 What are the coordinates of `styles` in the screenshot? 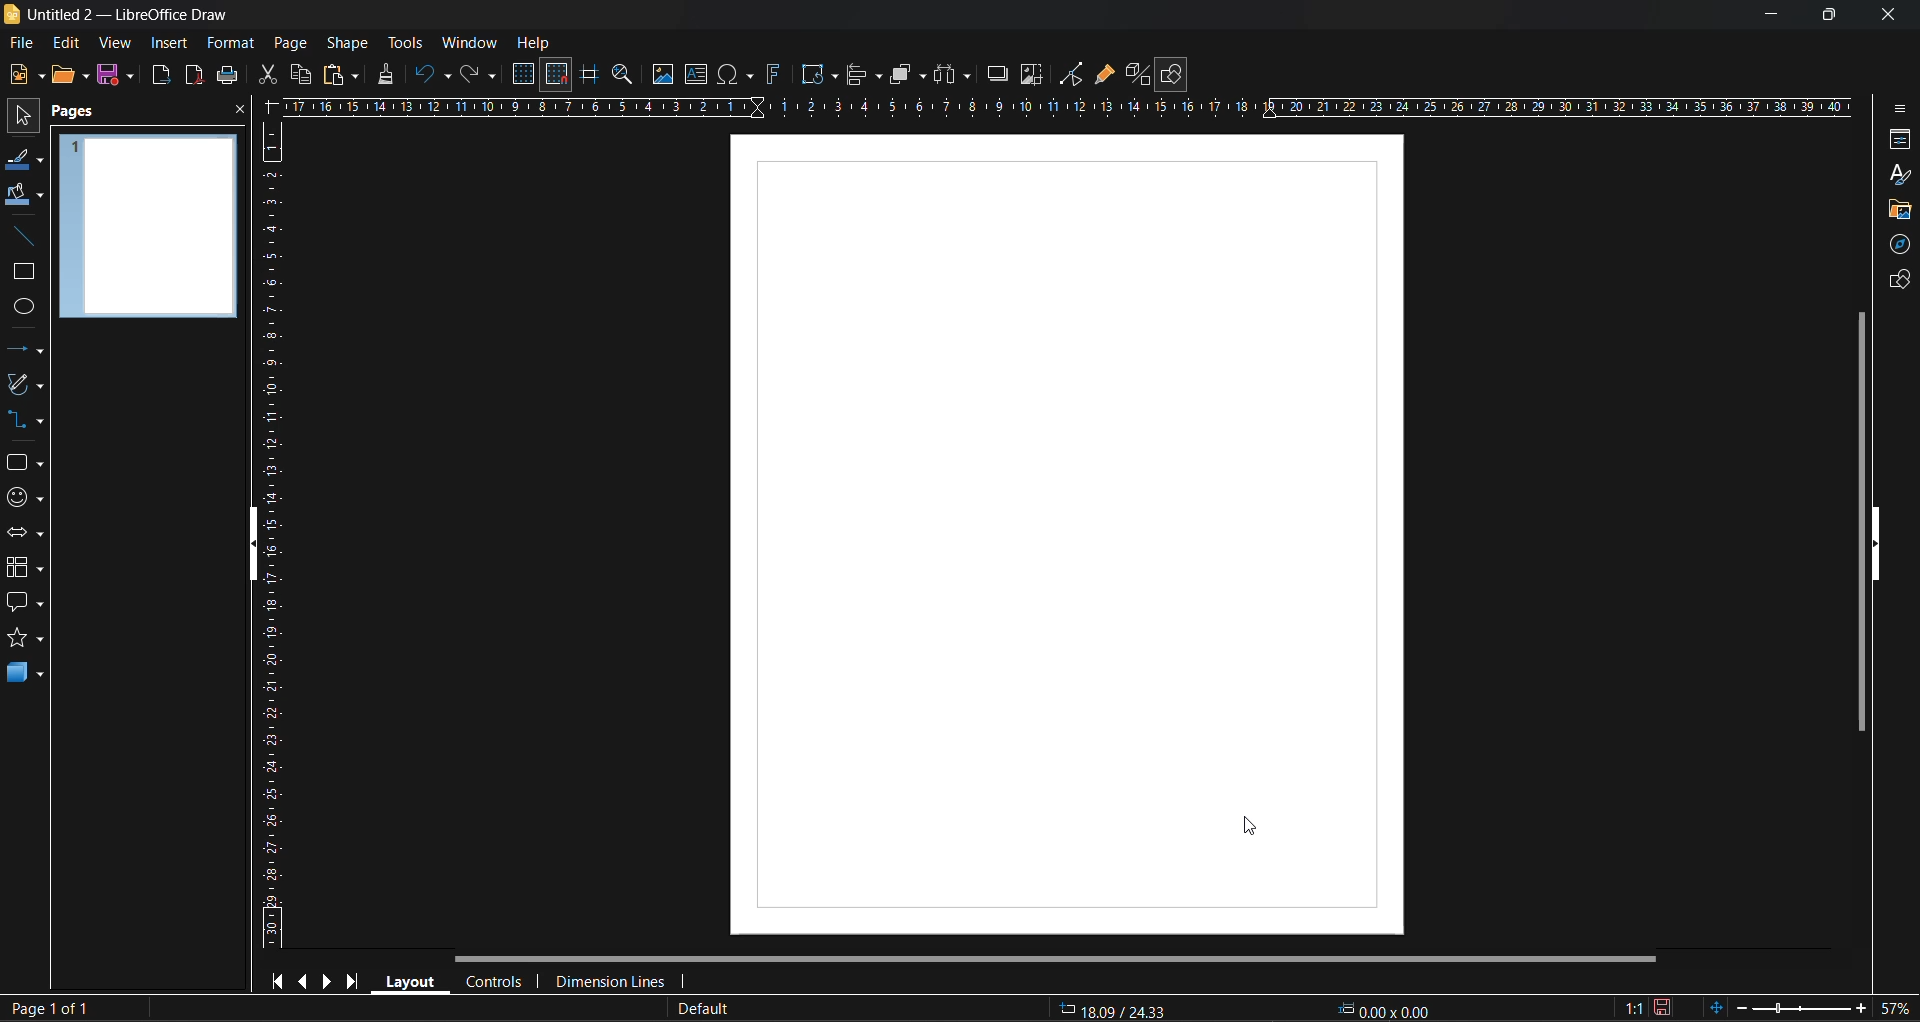 It's located at (1900, 176).